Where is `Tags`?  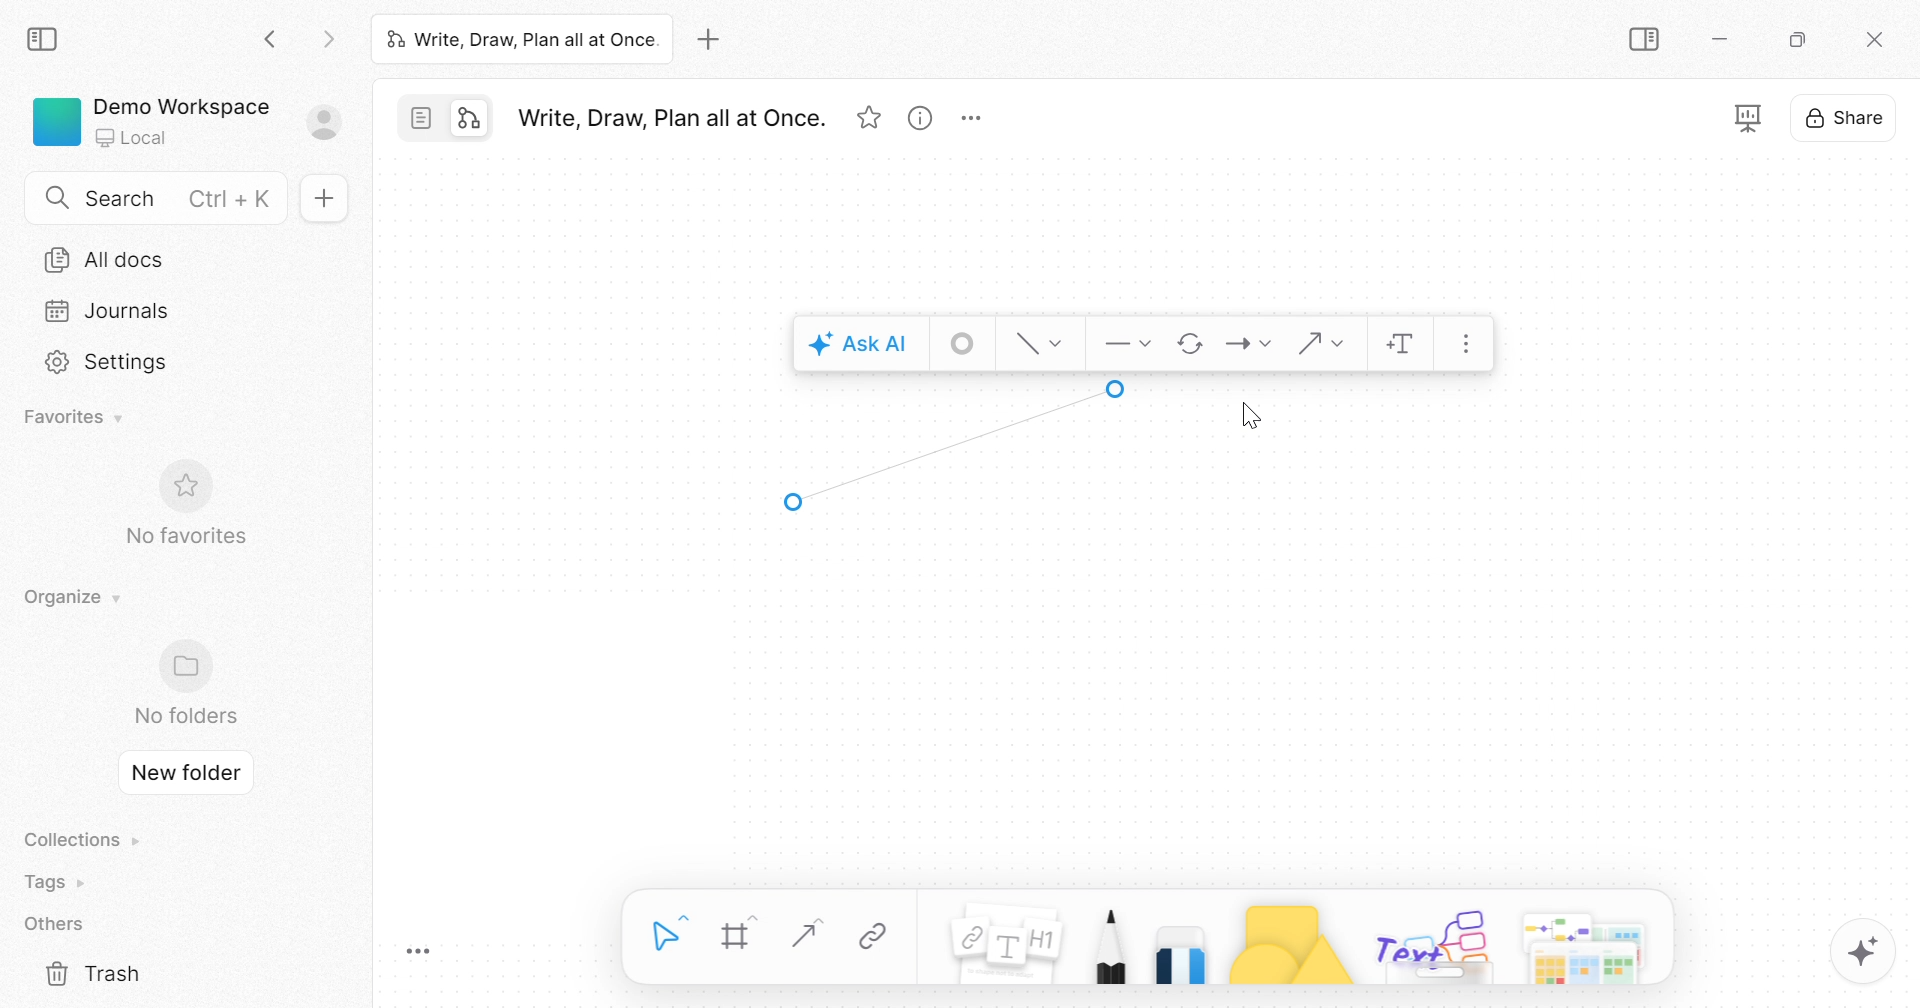
Tags is located at coordinates (59, 882).